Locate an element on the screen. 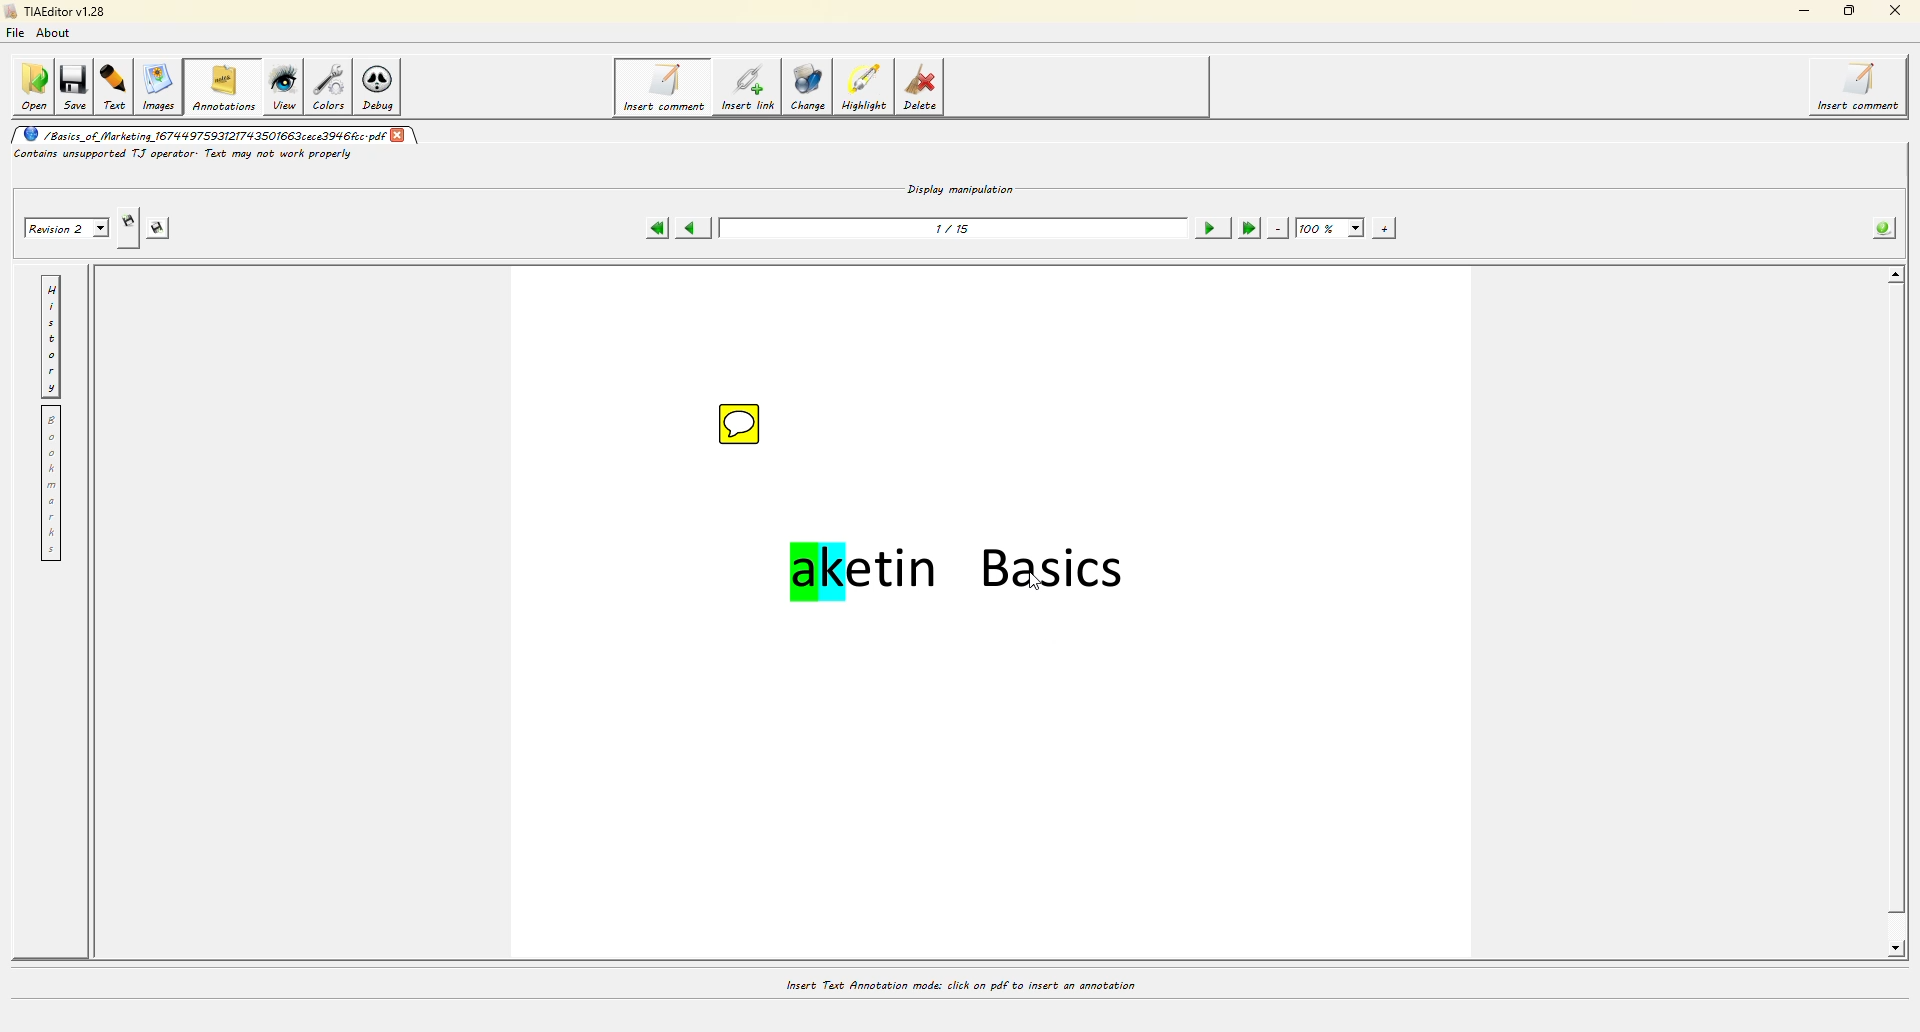  close is located at coordinates (1893, 11).